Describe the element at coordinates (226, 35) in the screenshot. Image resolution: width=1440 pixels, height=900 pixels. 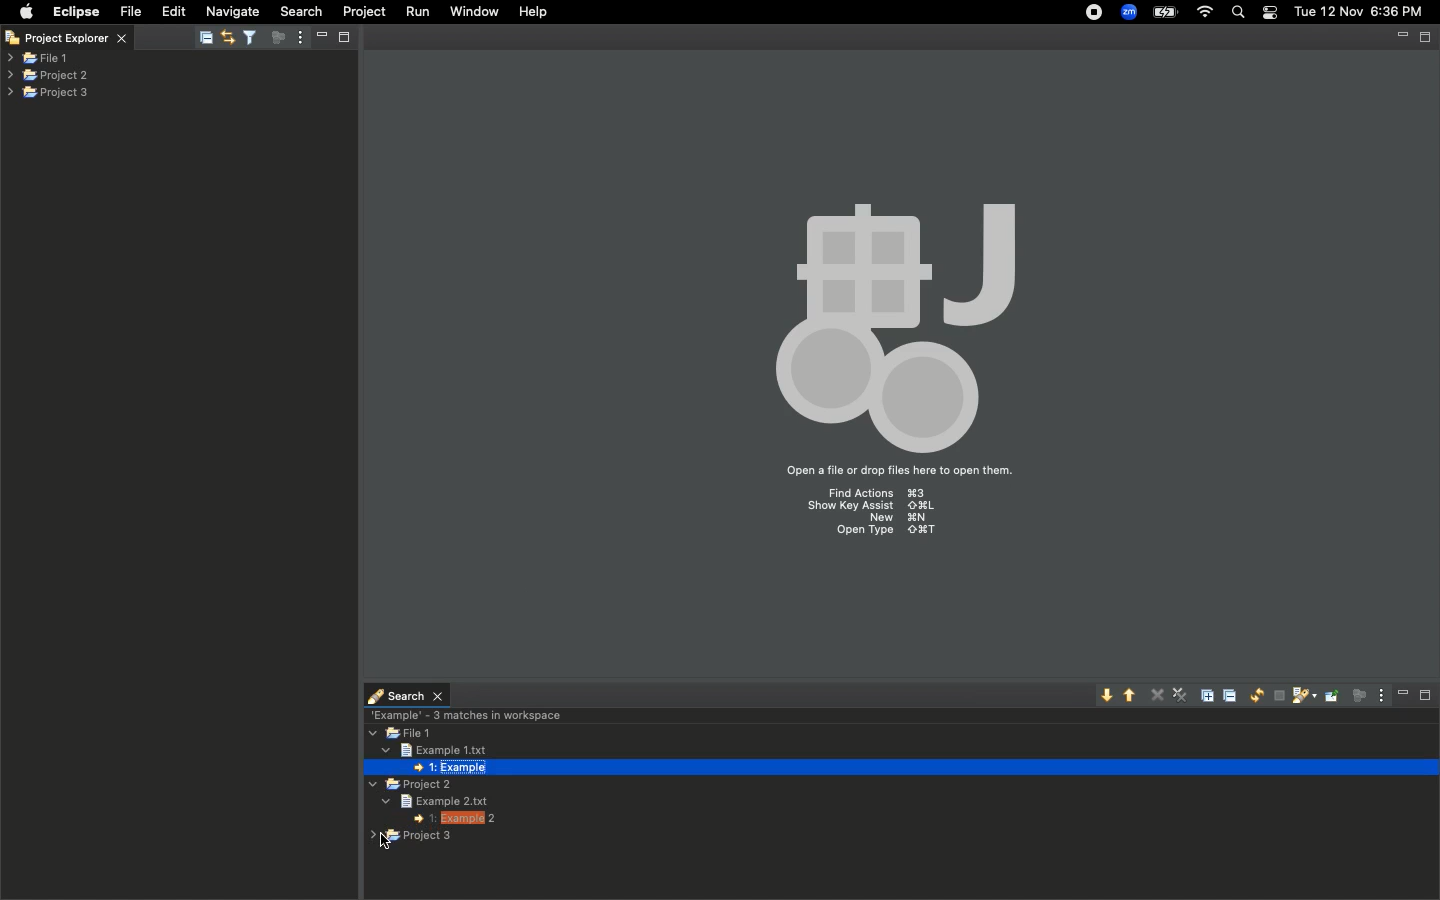
I see `Link with editor` at that location.